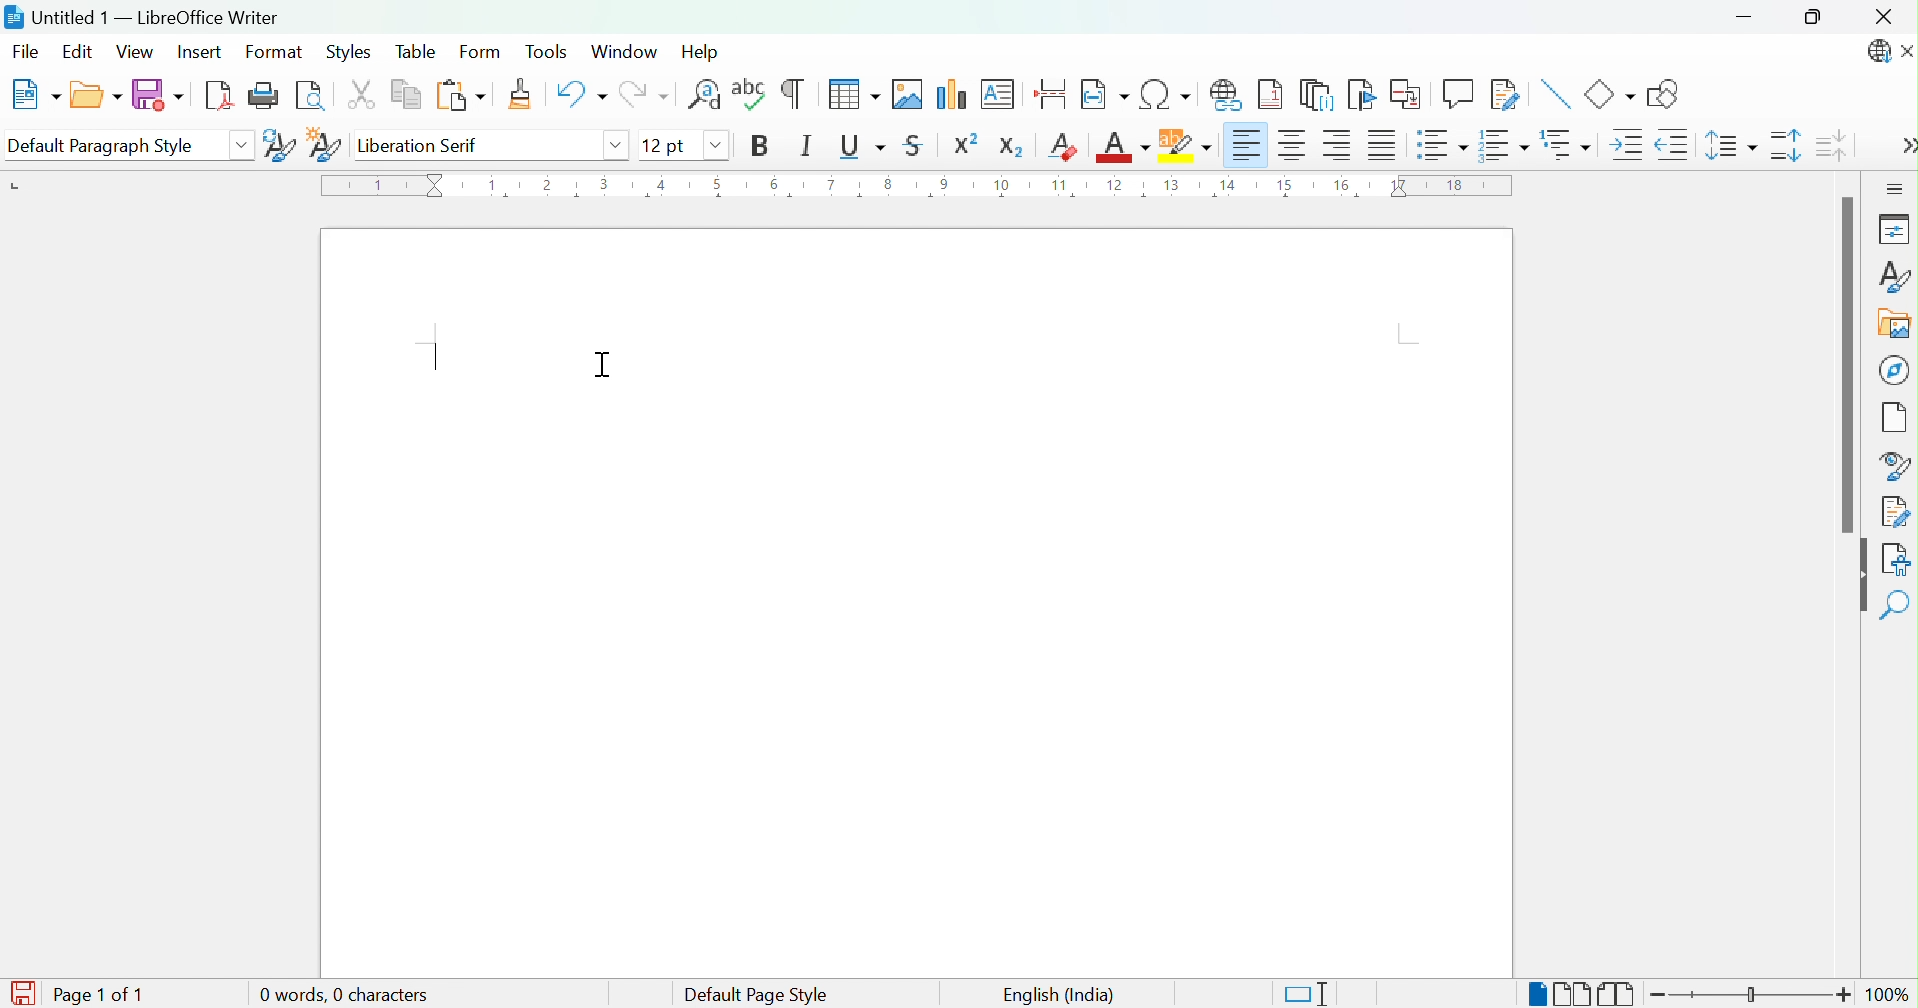 The height and width of the screenshot is (1008, 1918). What do you see at coordinates (416, 51) in the screenshot?
I see `Table` at bounding box center [416, 51].